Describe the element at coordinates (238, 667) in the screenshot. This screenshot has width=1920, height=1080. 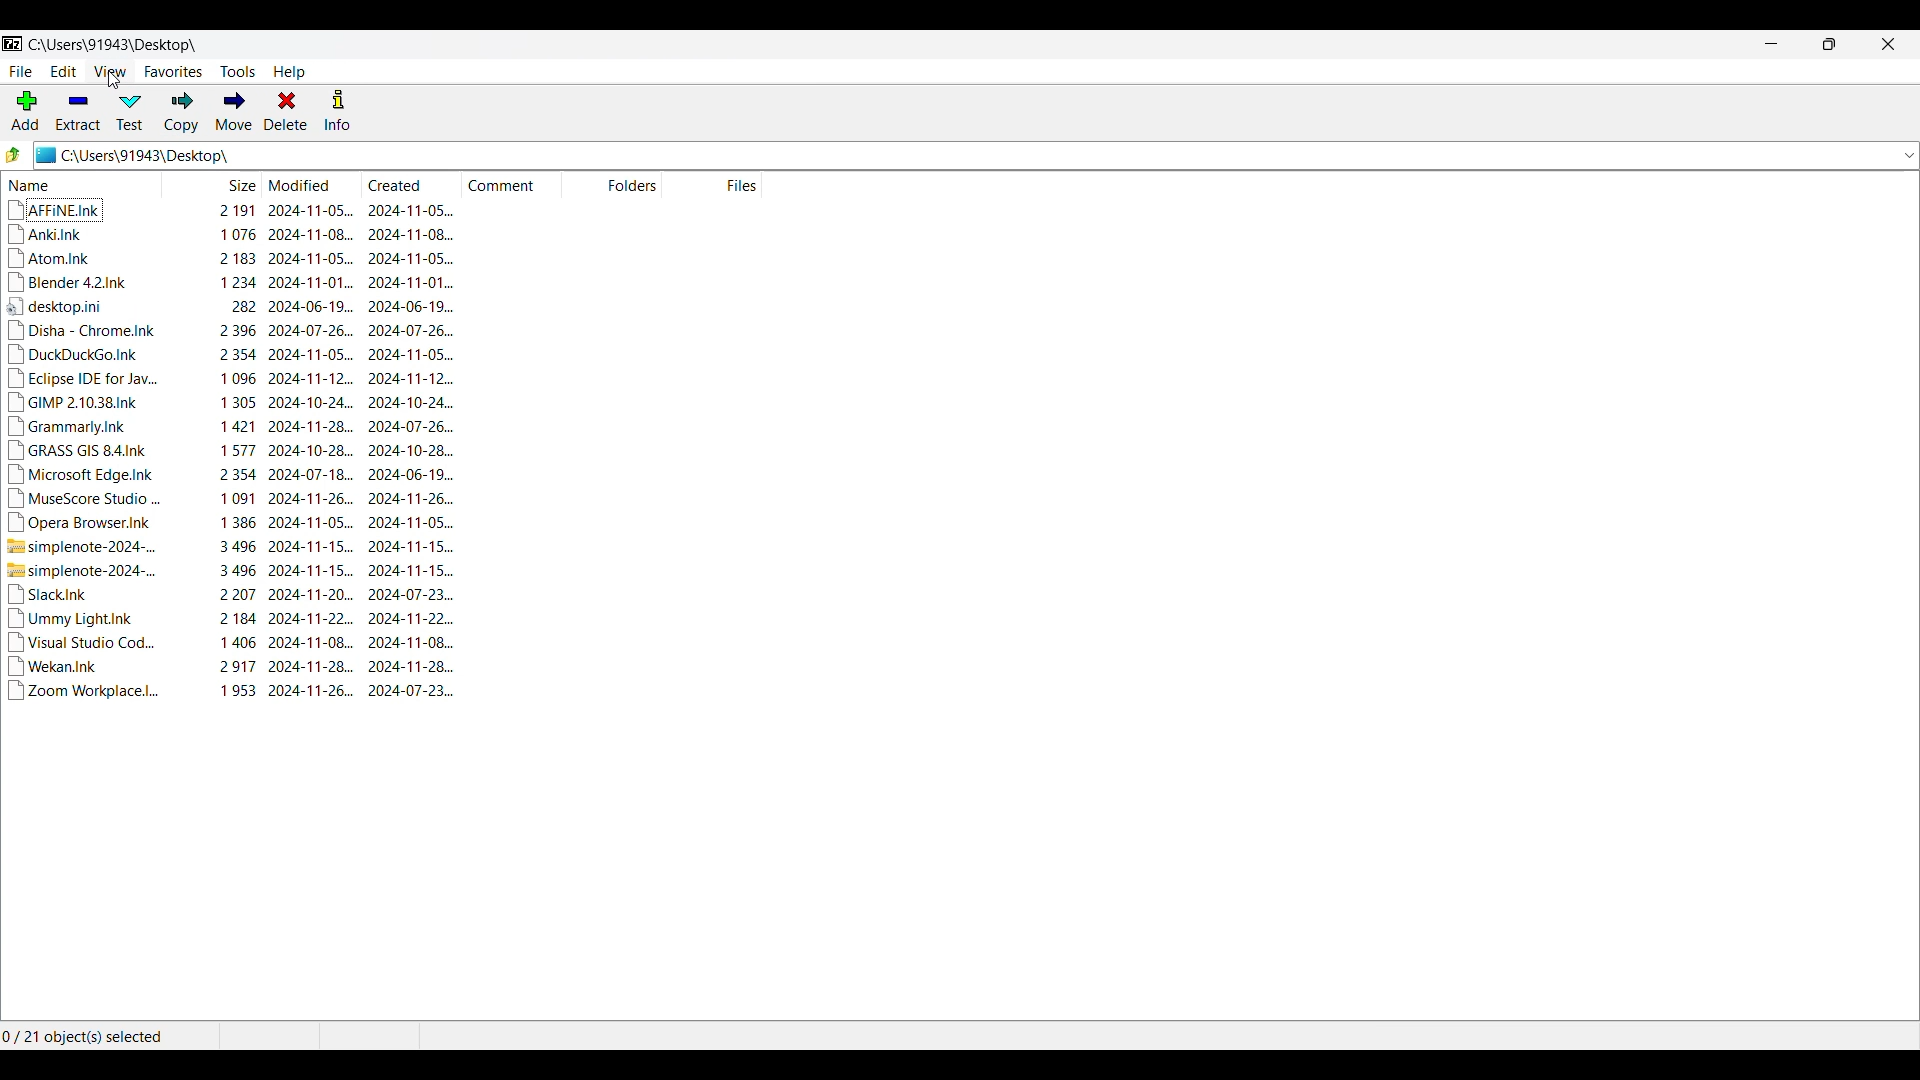
I see `Wekan.Ink 2917 2024-11-28. 2024-11-28..` at that location.